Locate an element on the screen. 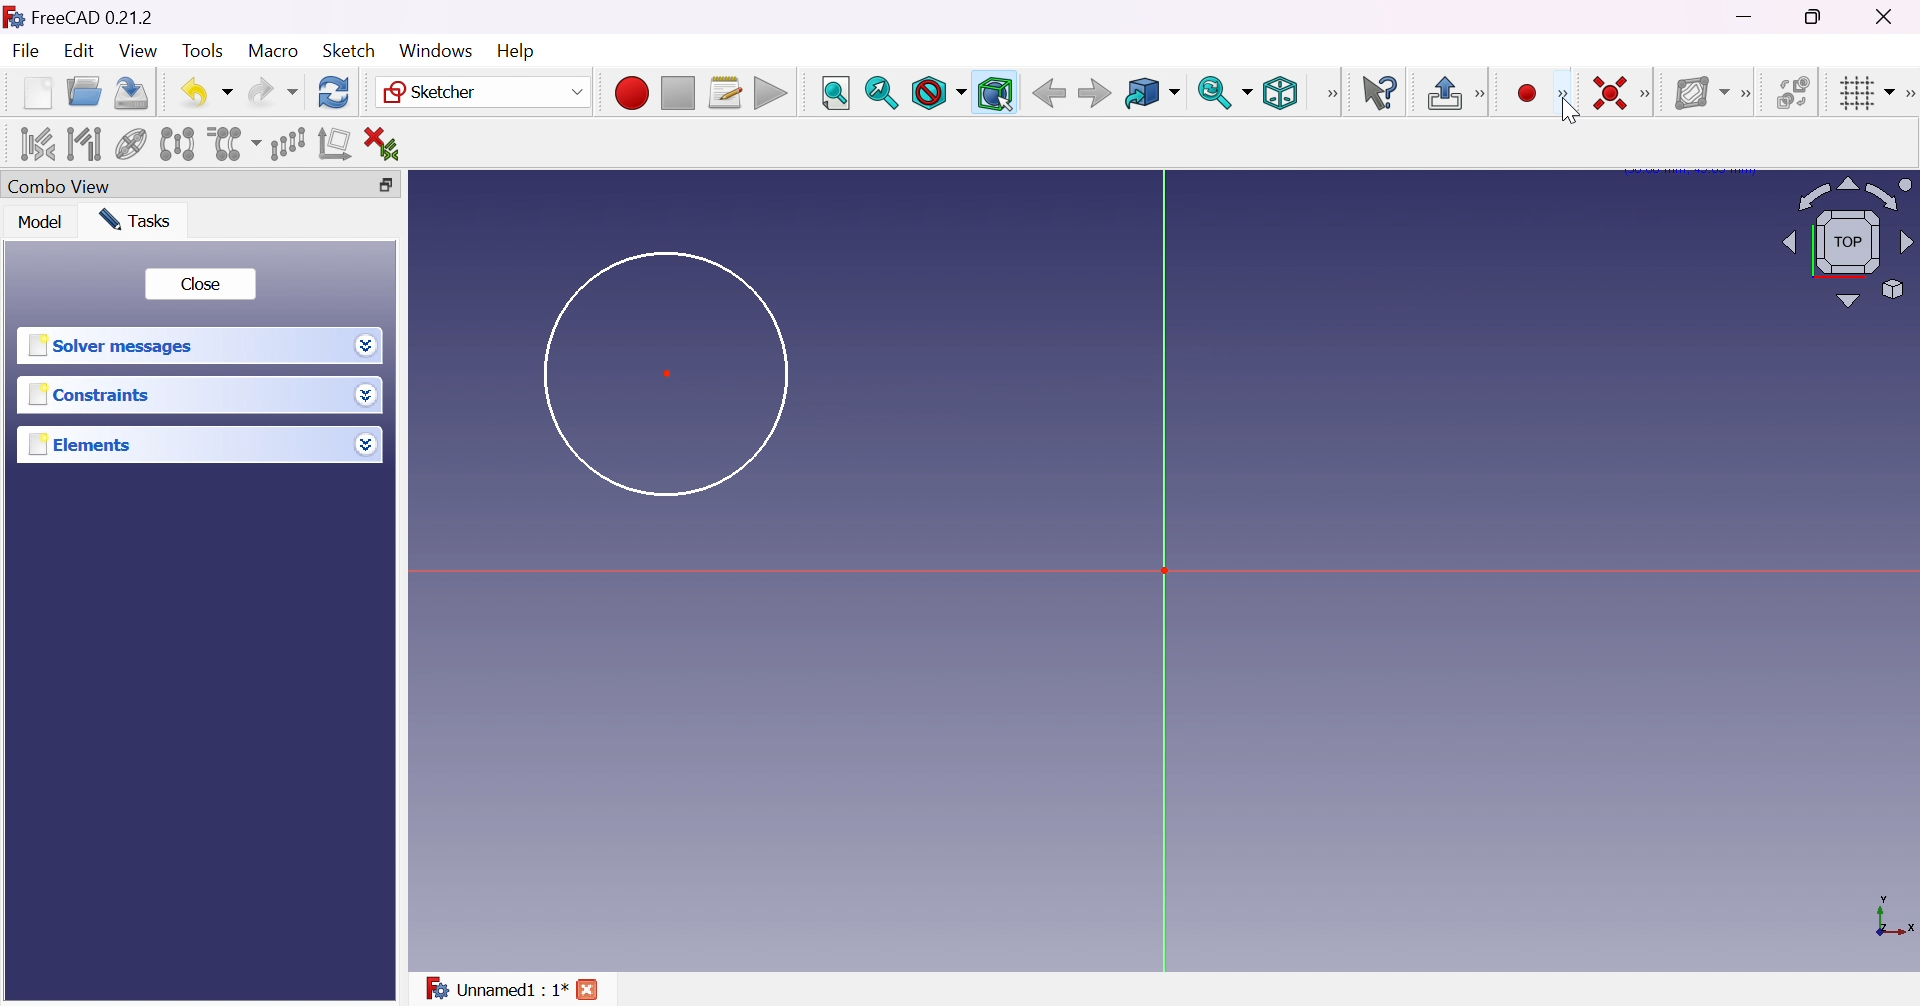 The height and width of the screenshot is (1006, 1920). Unnamed : 1* is located at coordinates (495, 985).